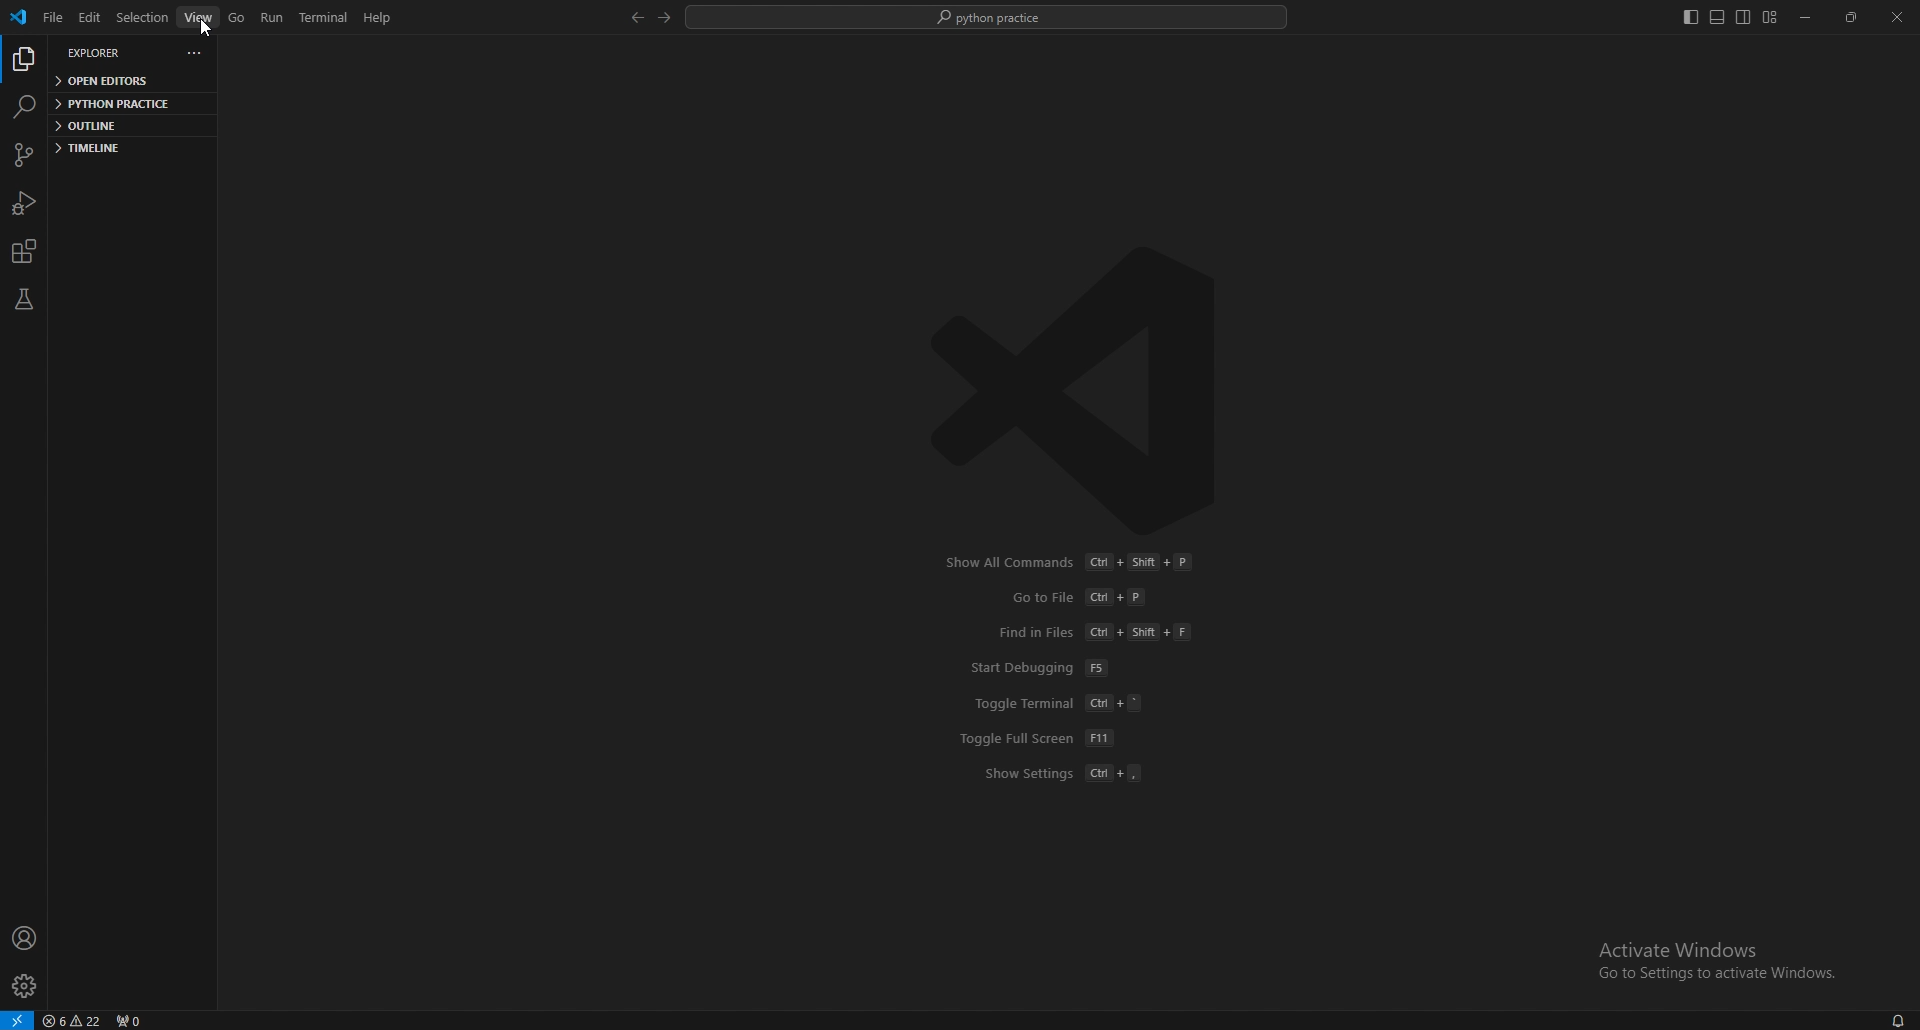  Describe the element at coordinates (22, 18) in the screenshot. I see `vscode` at that location.